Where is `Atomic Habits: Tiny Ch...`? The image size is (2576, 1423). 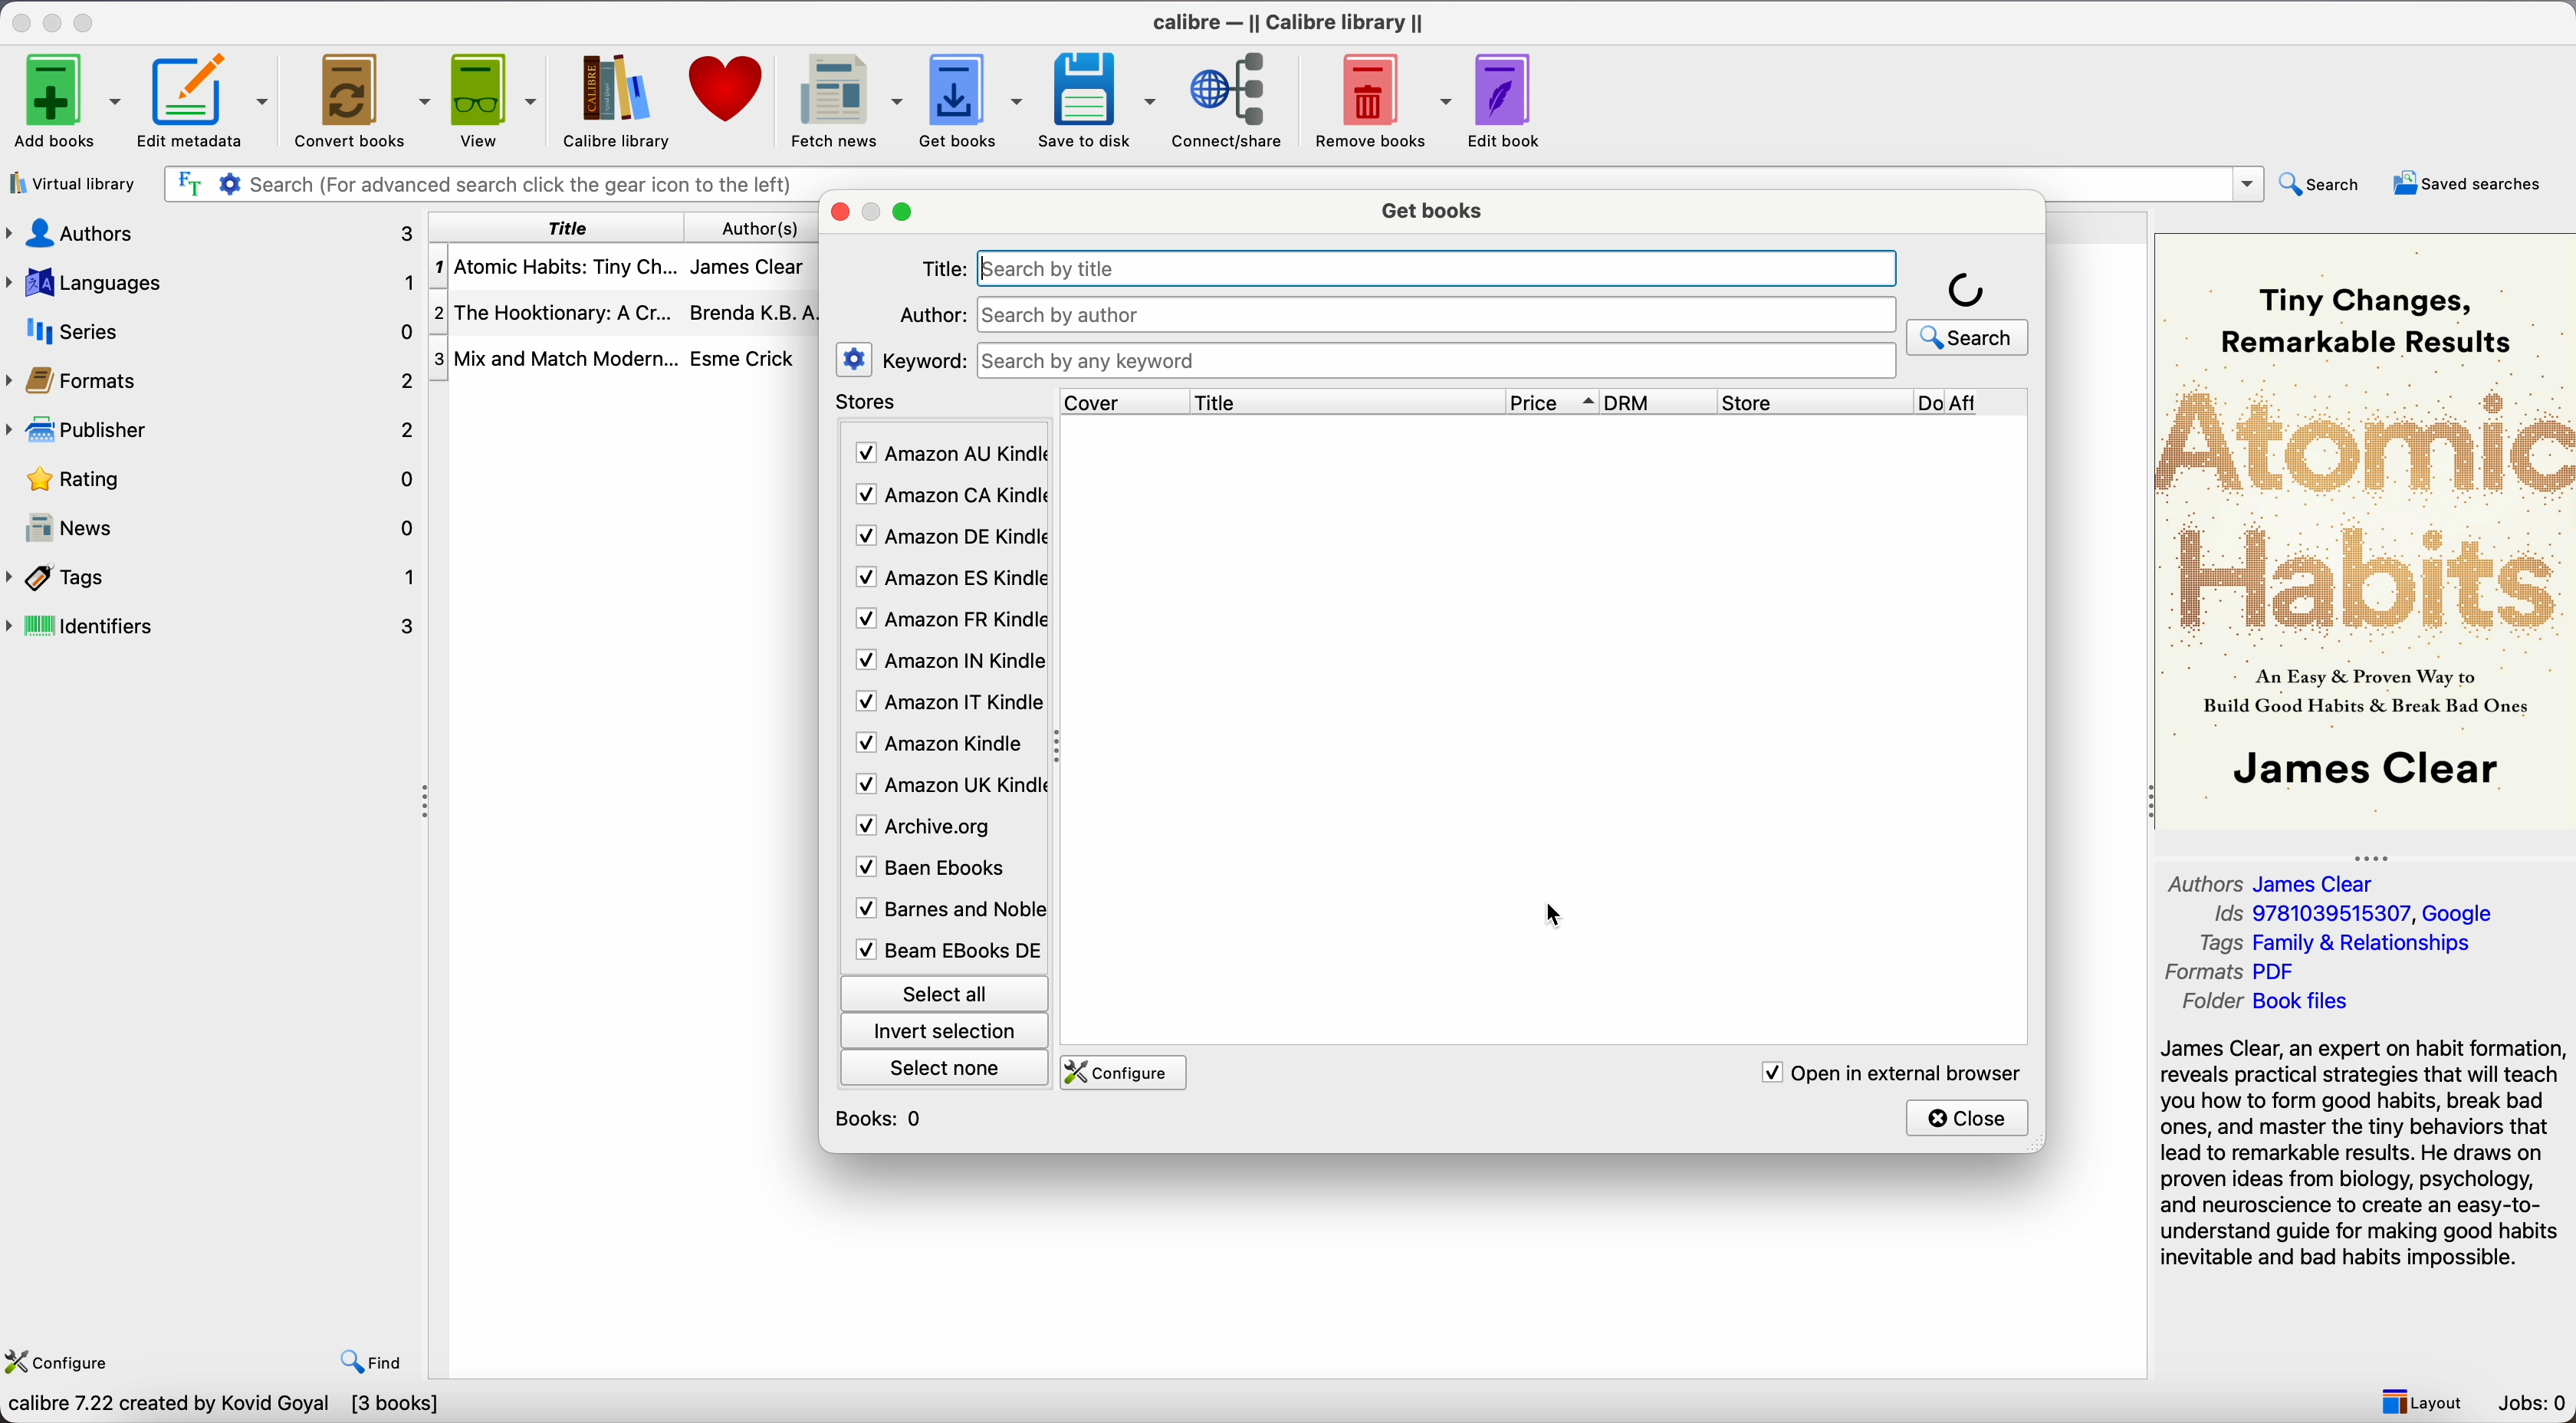
Atomic Habits: Tiny Ch... is located at coordinates (560, 267).